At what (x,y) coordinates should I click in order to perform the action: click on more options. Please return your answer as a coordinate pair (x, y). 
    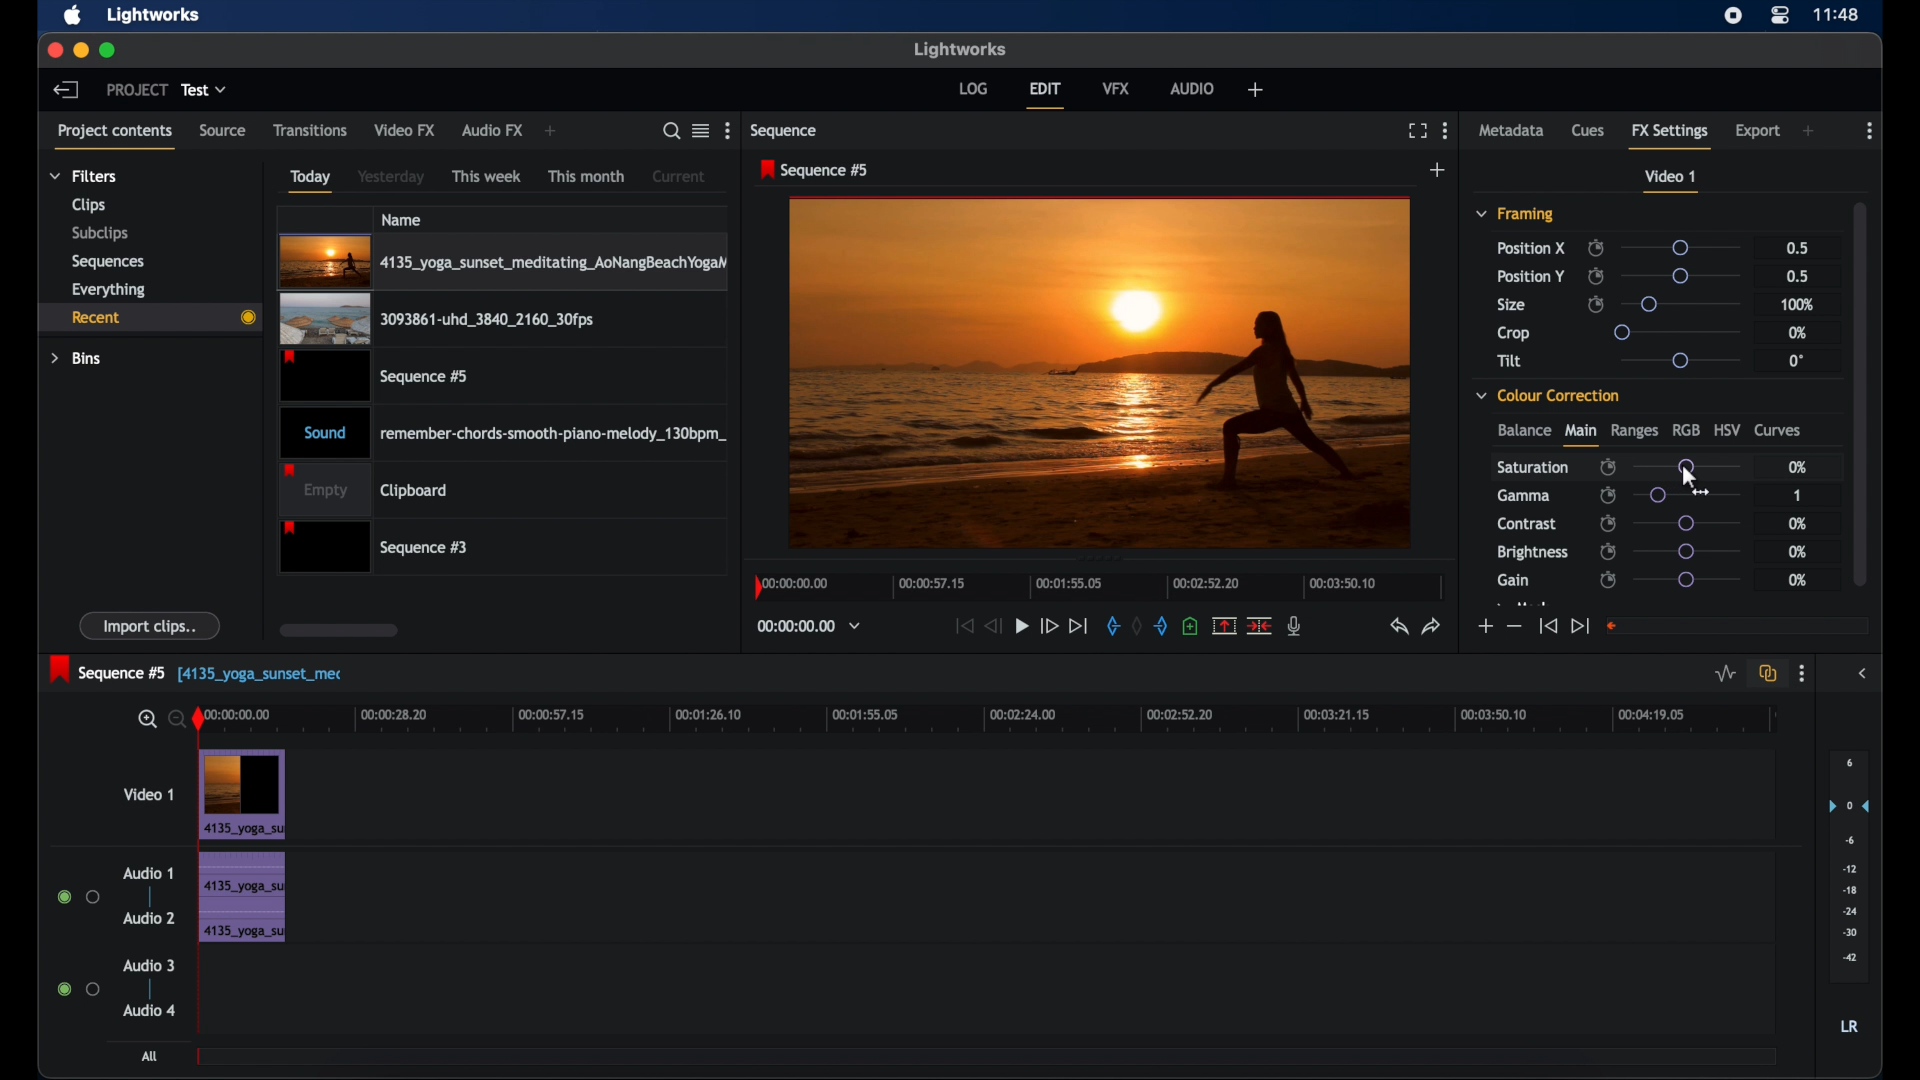
    Looking at the image, I should click on (1802, 674).